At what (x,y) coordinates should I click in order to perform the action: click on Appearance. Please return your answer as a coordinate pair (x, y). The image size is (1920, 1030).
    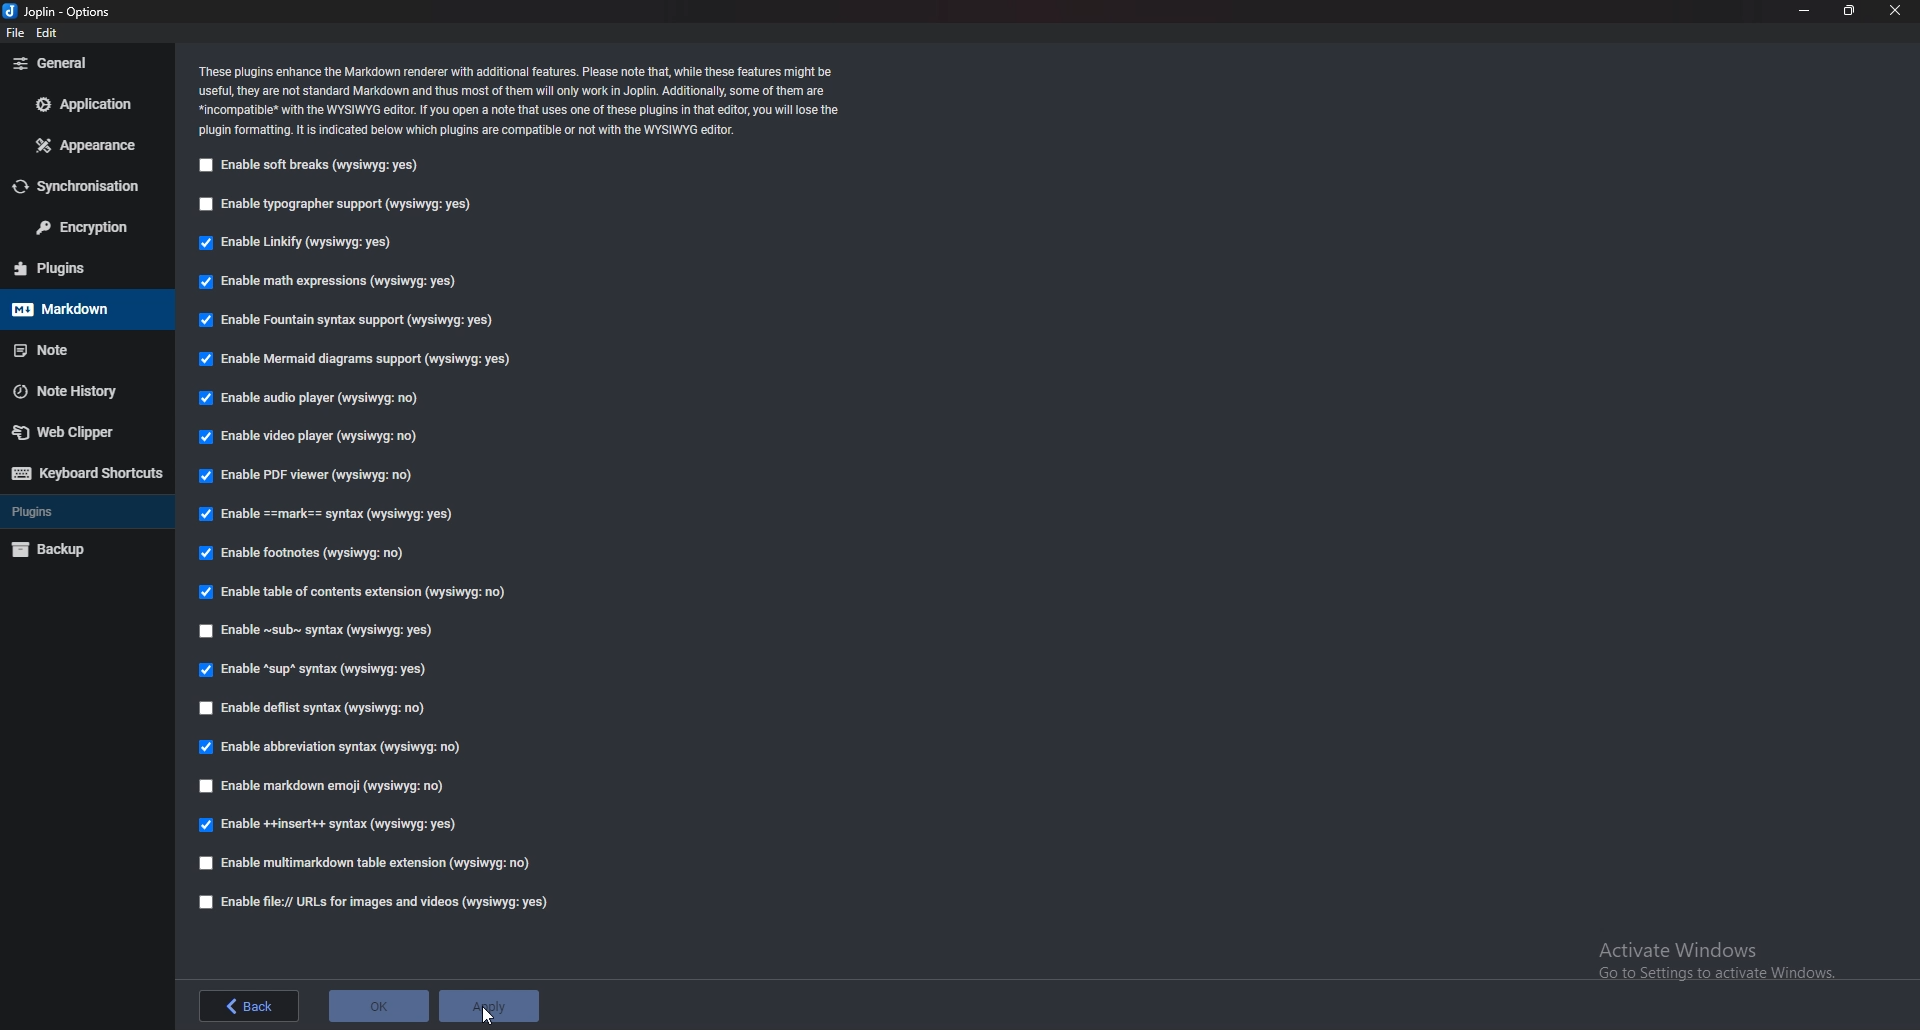
    Looking at the image, I should click on (81, 145).